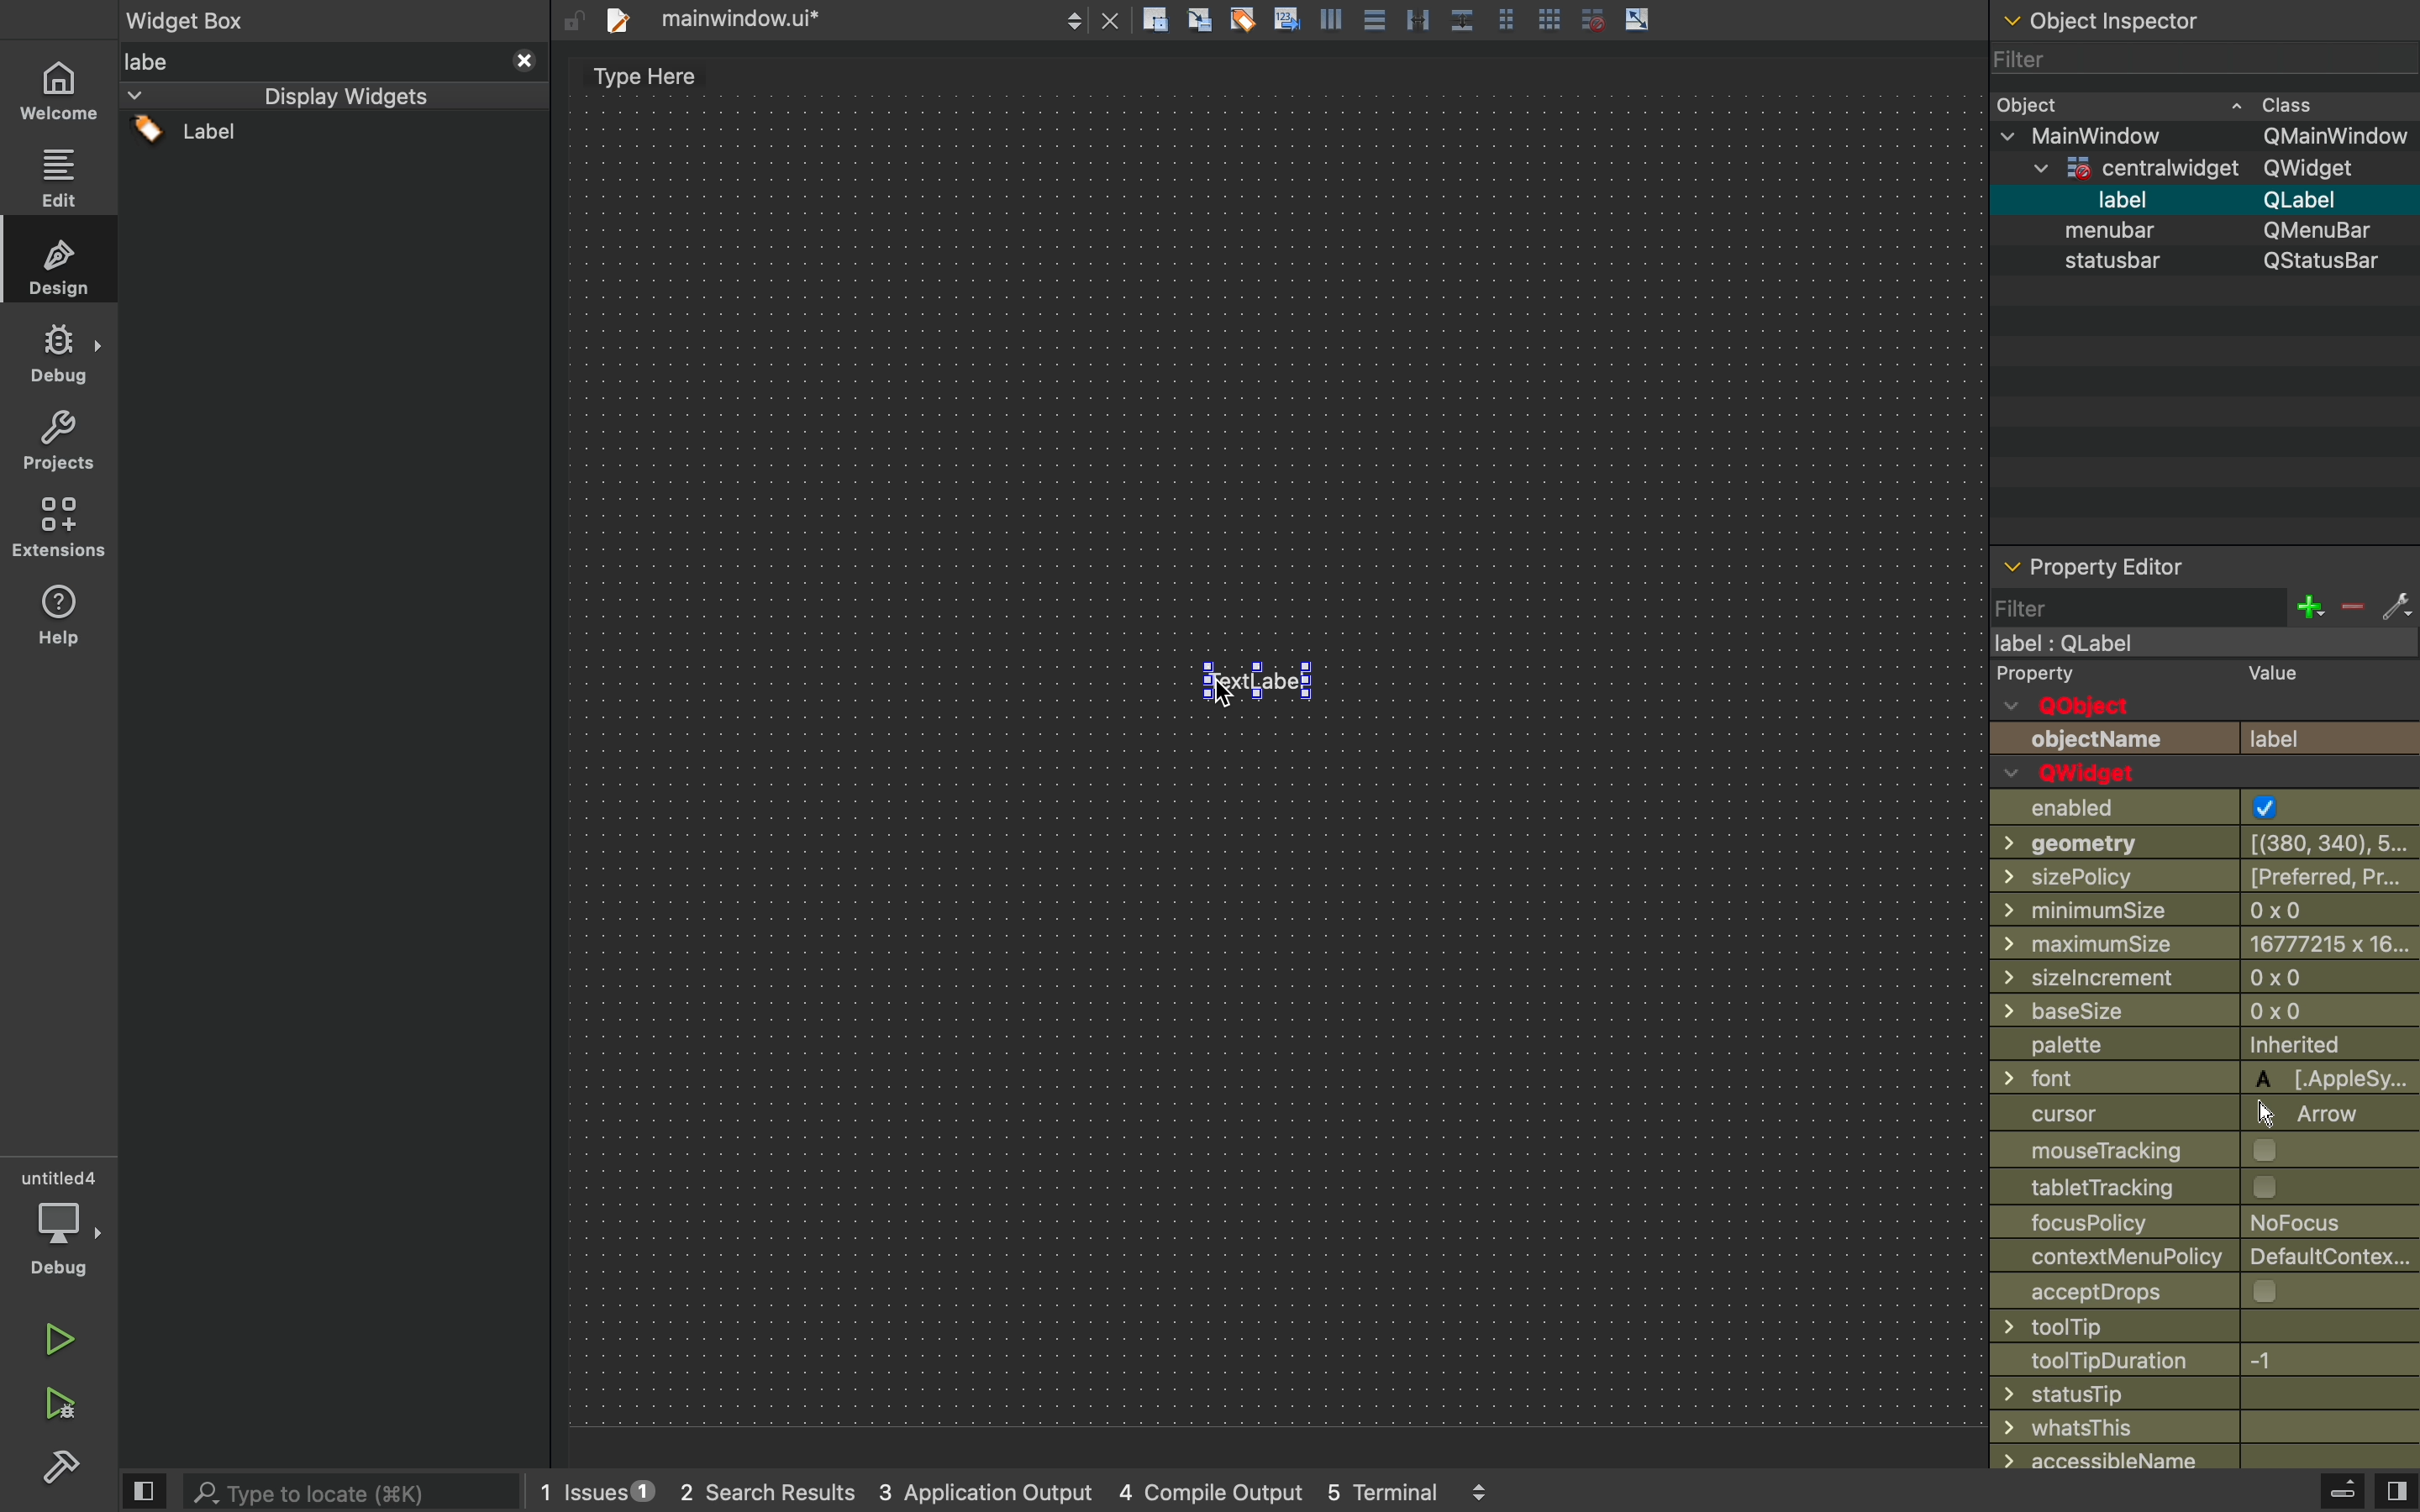  I want to click on menubar, so click(2221, 200).